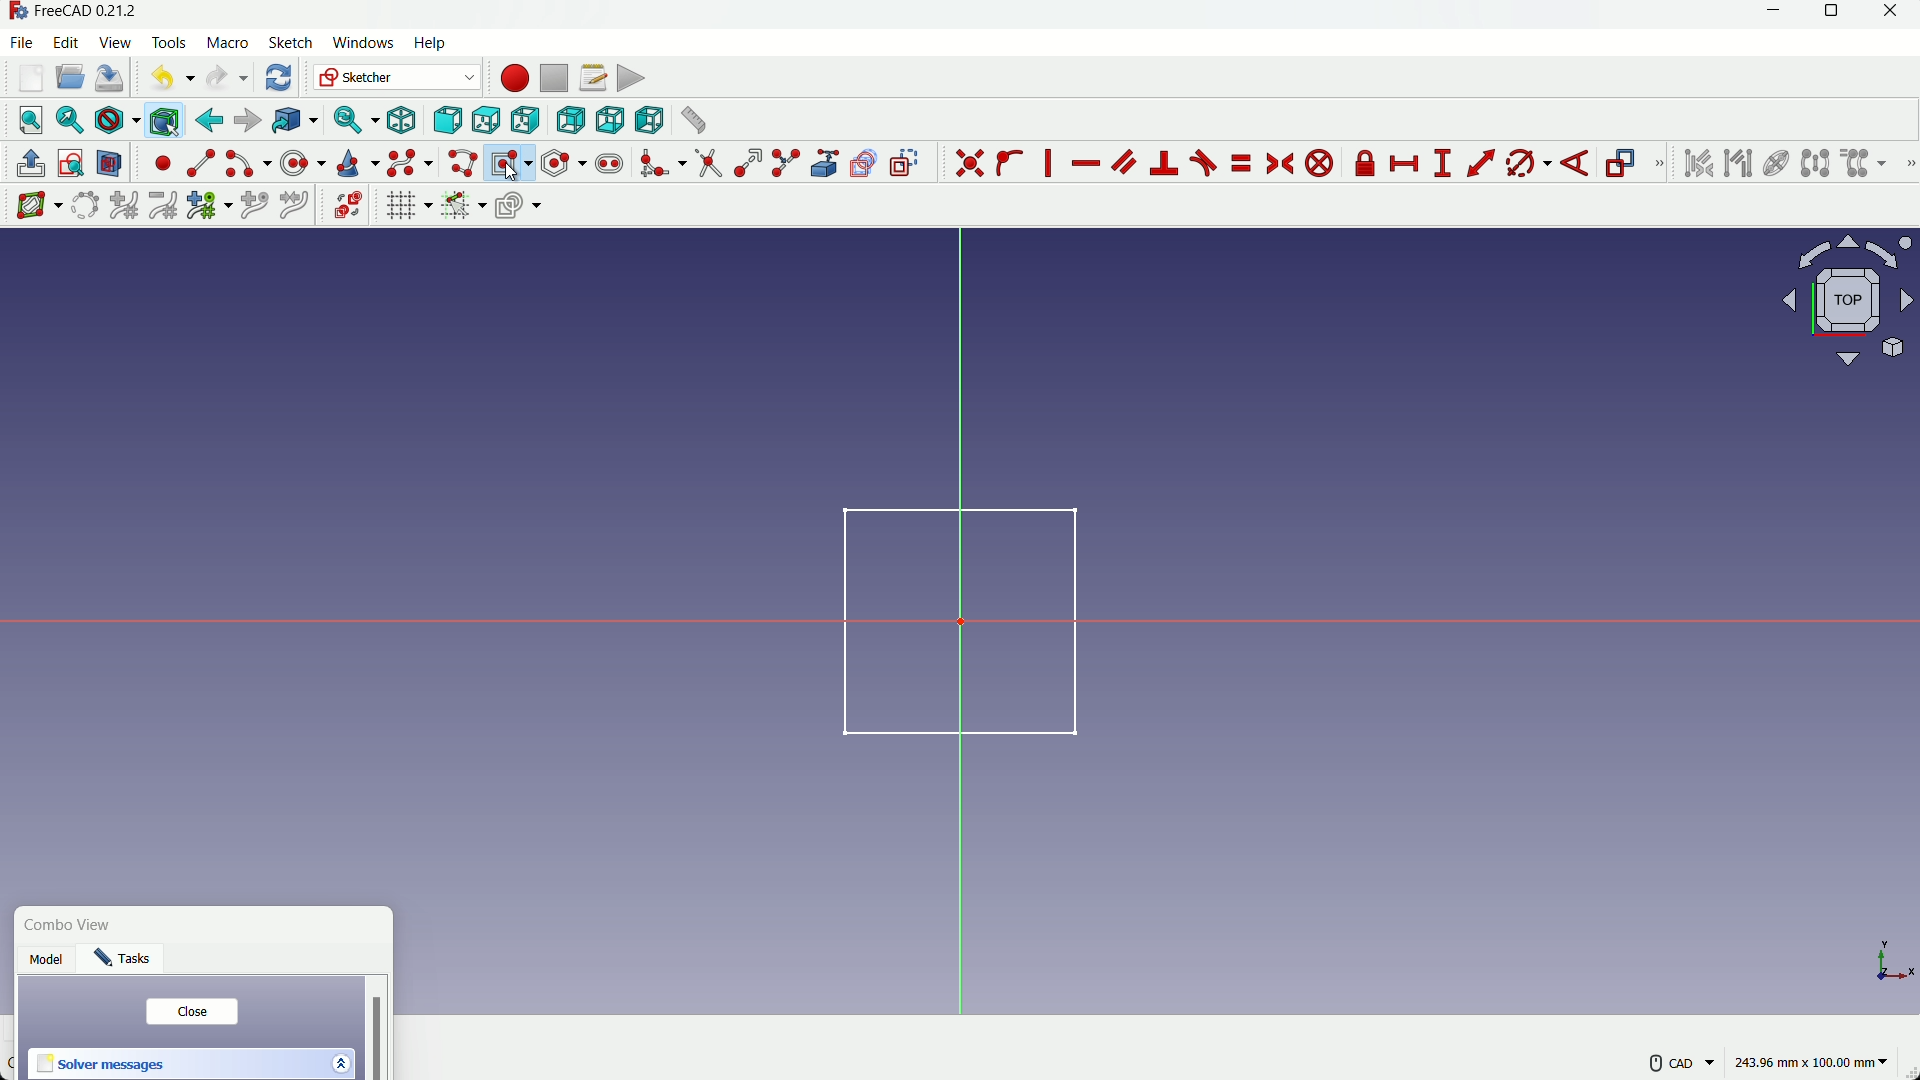 The width and height of the screenshot is (1920, 1080). What do you see at coordinates (254, 203) in the screenshot?
I see `insert knot` at bounding box center [254, 203].